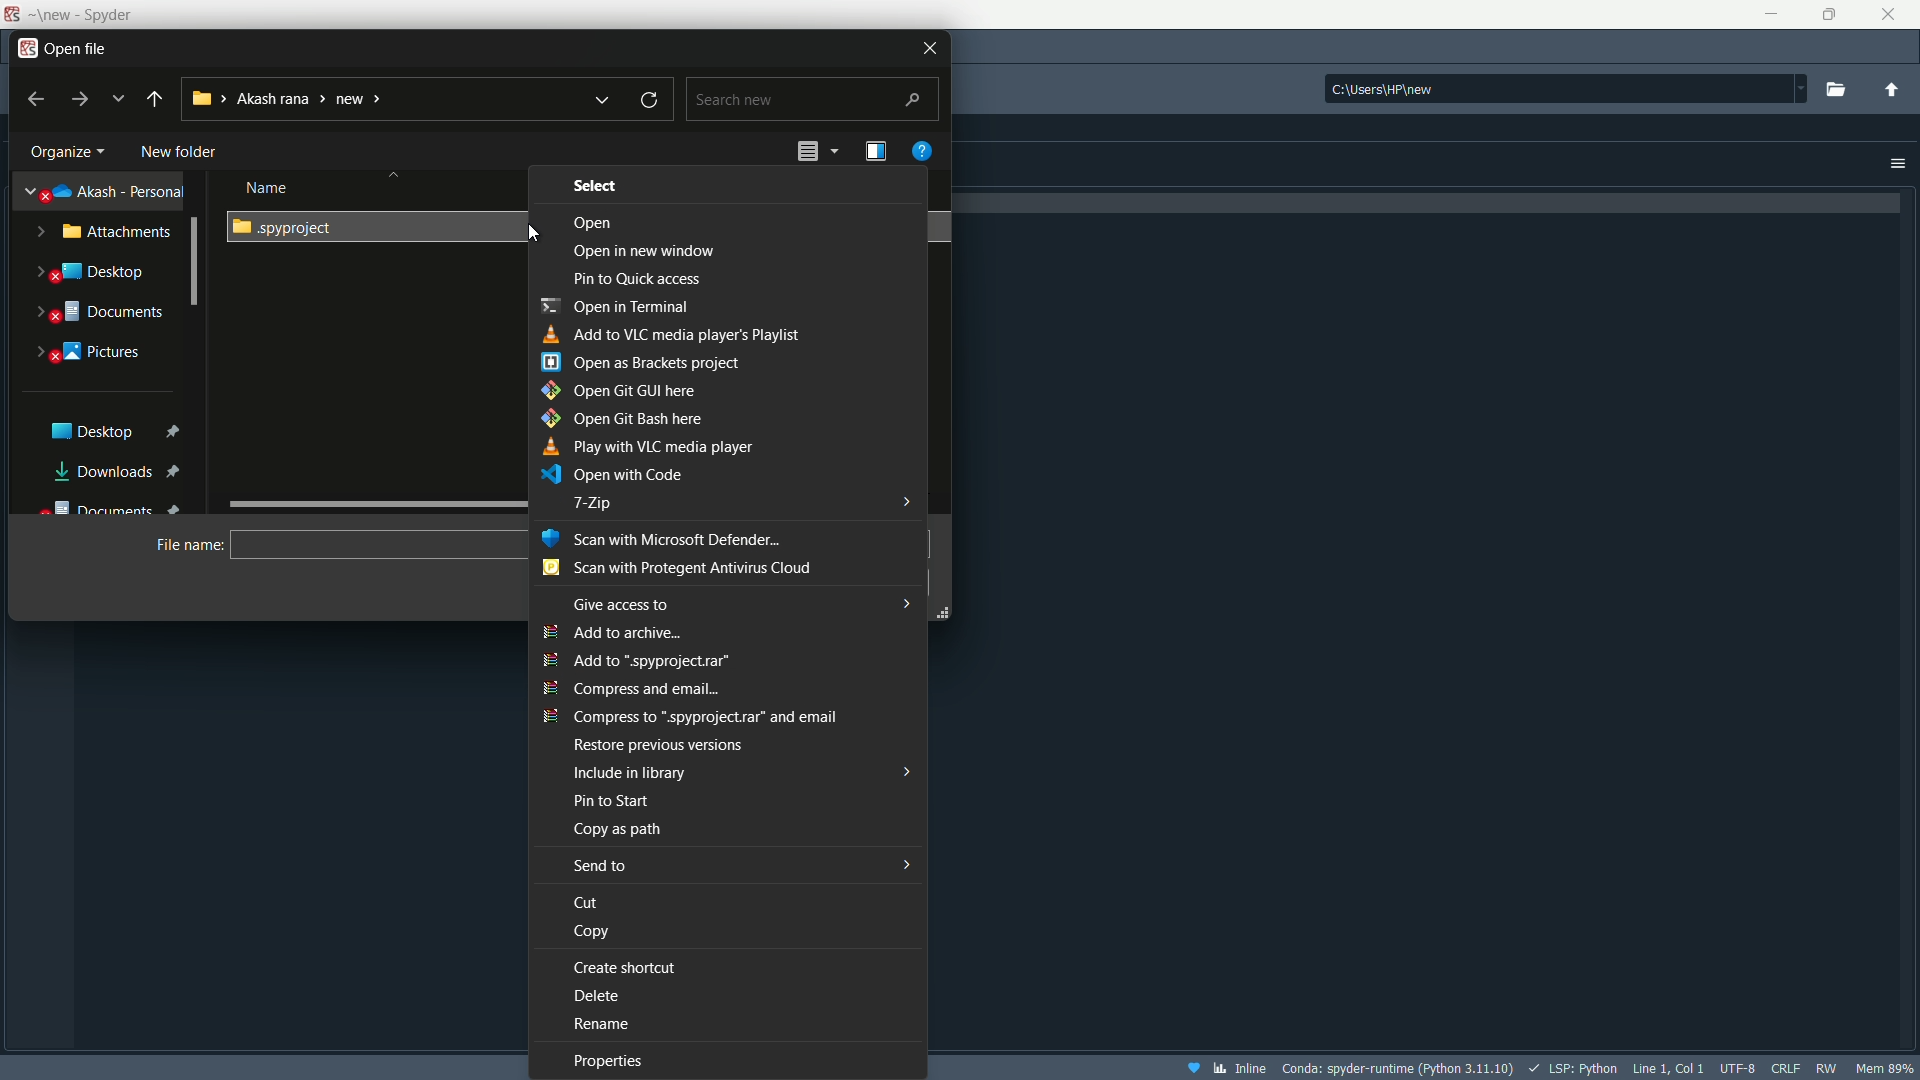 The image size is (1920, 1080). I want to click on maximize, so click(1832, 16).